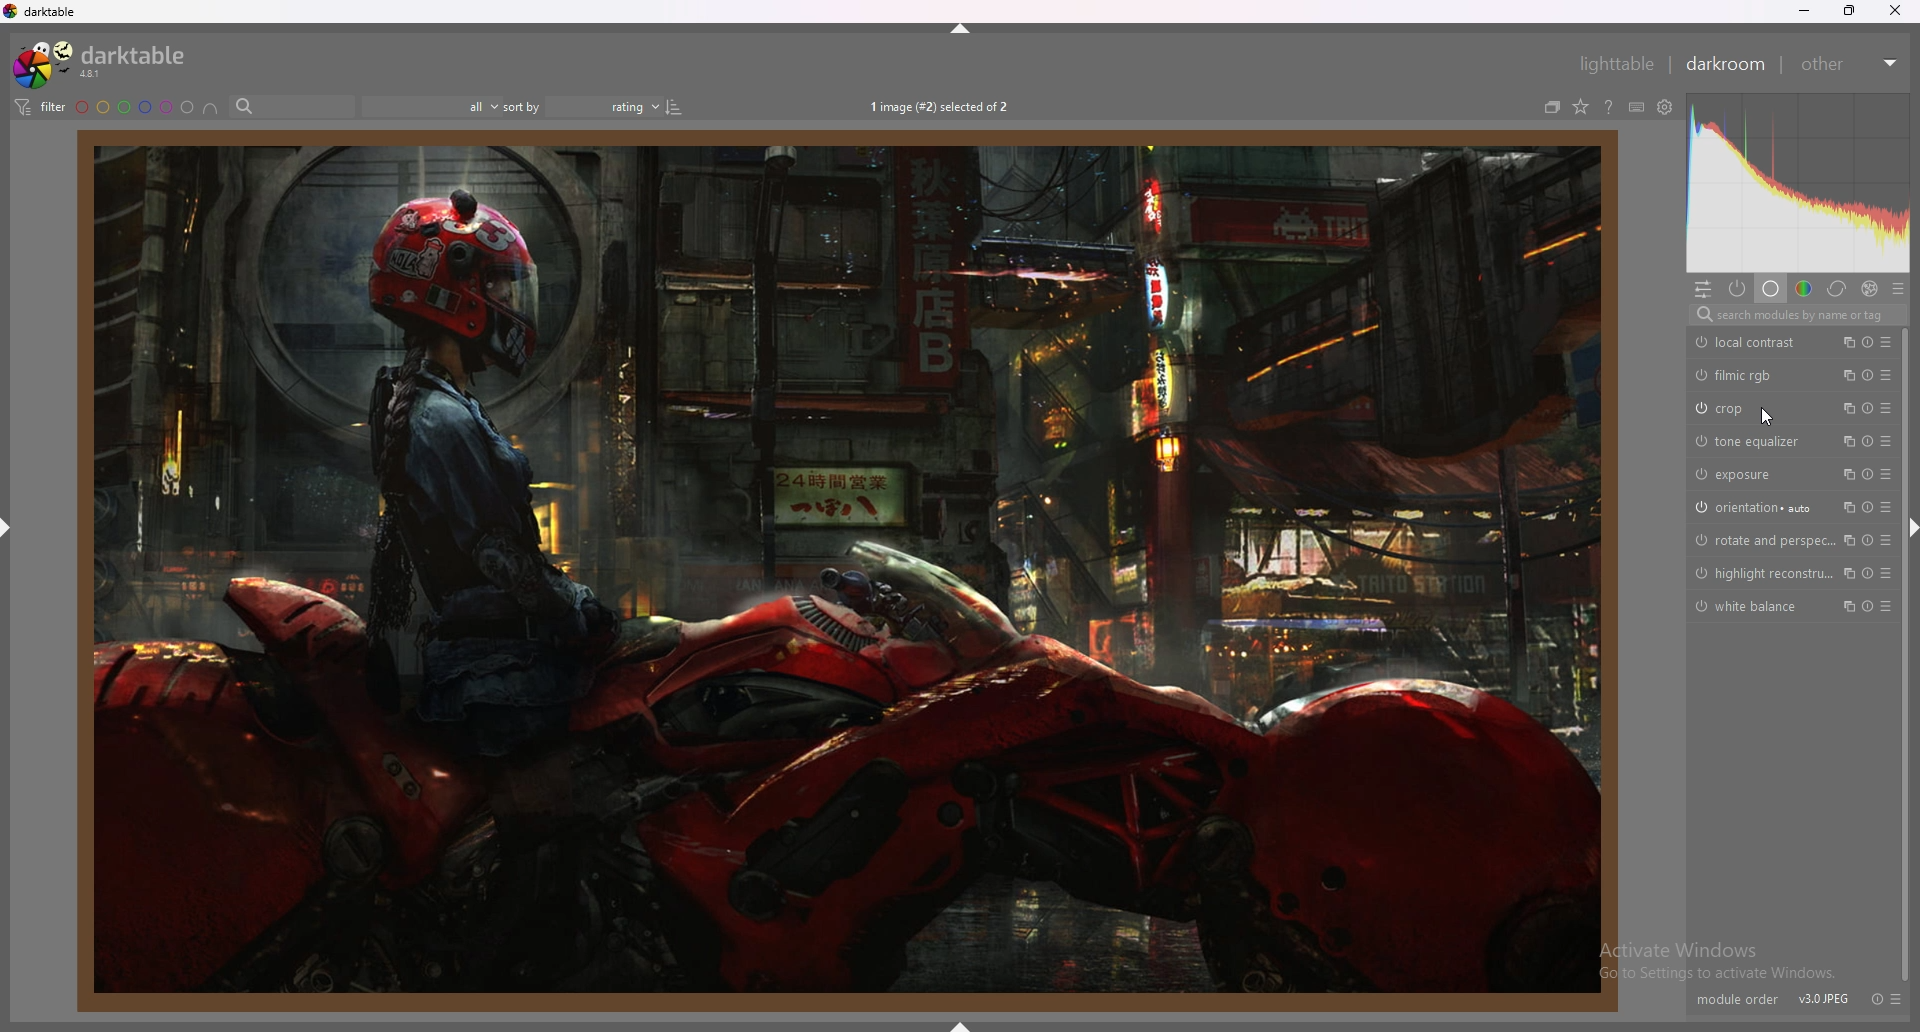 This screenshot has height=1032, width=1920. What do you see at coordinates (1772, 289) in the screenshot?
I see `base` at bounding box center [1772, 289].